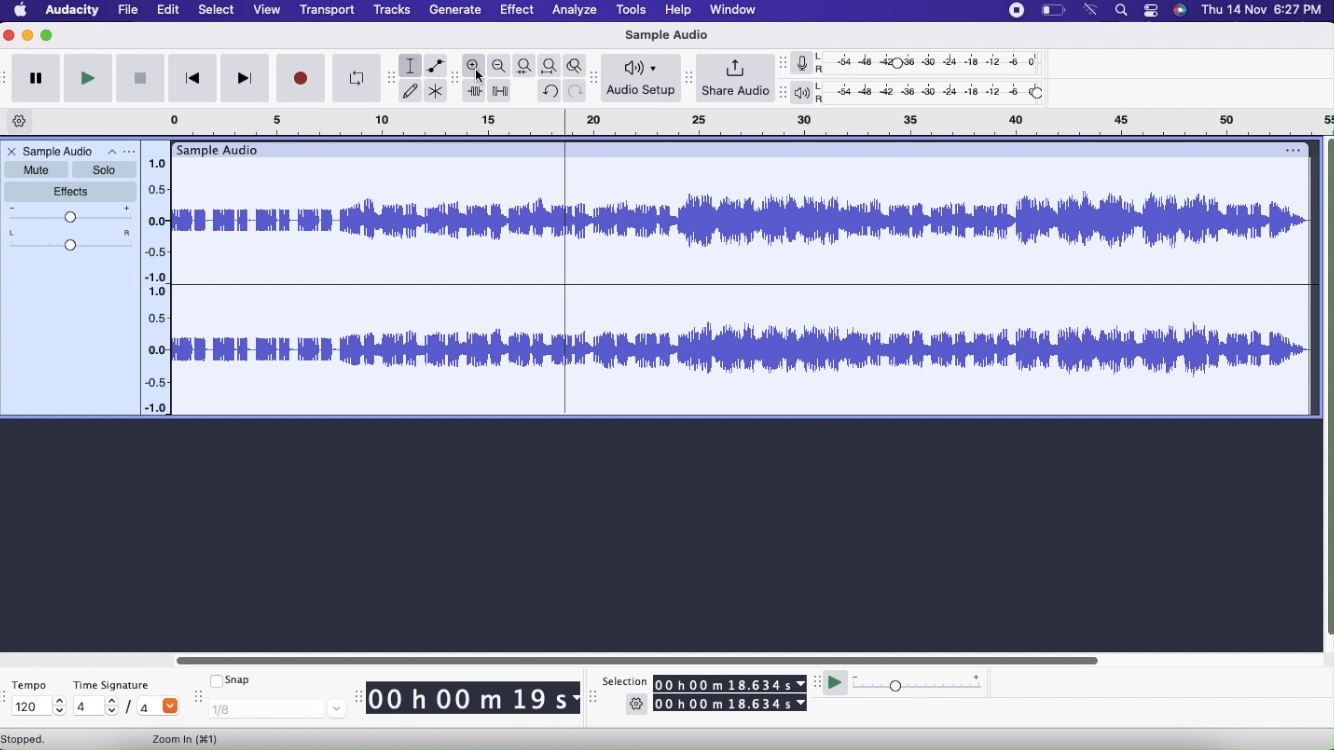 This screenshot has height=750, width=1334. Describe the element at coordinates (89, 79) in the screenshot. I see `Play` at that location.